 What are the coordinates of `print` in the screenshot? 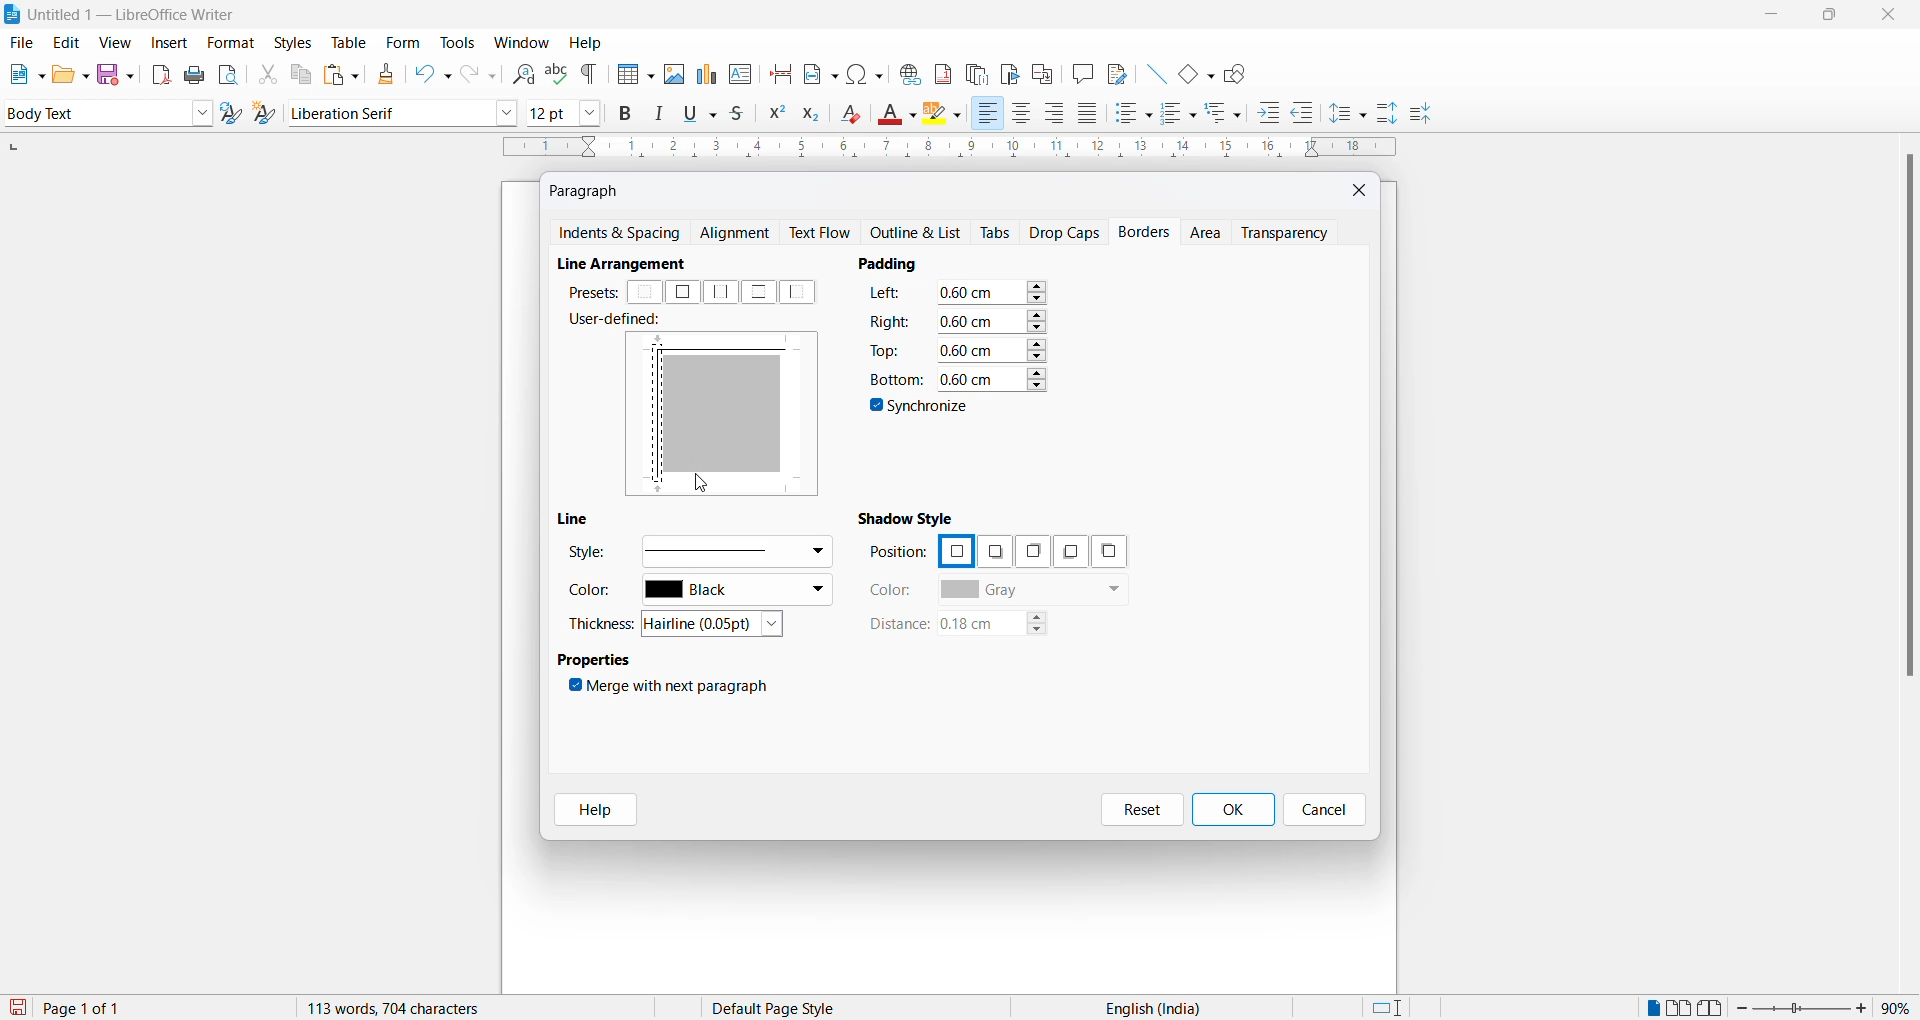 It's located at (196, 75).